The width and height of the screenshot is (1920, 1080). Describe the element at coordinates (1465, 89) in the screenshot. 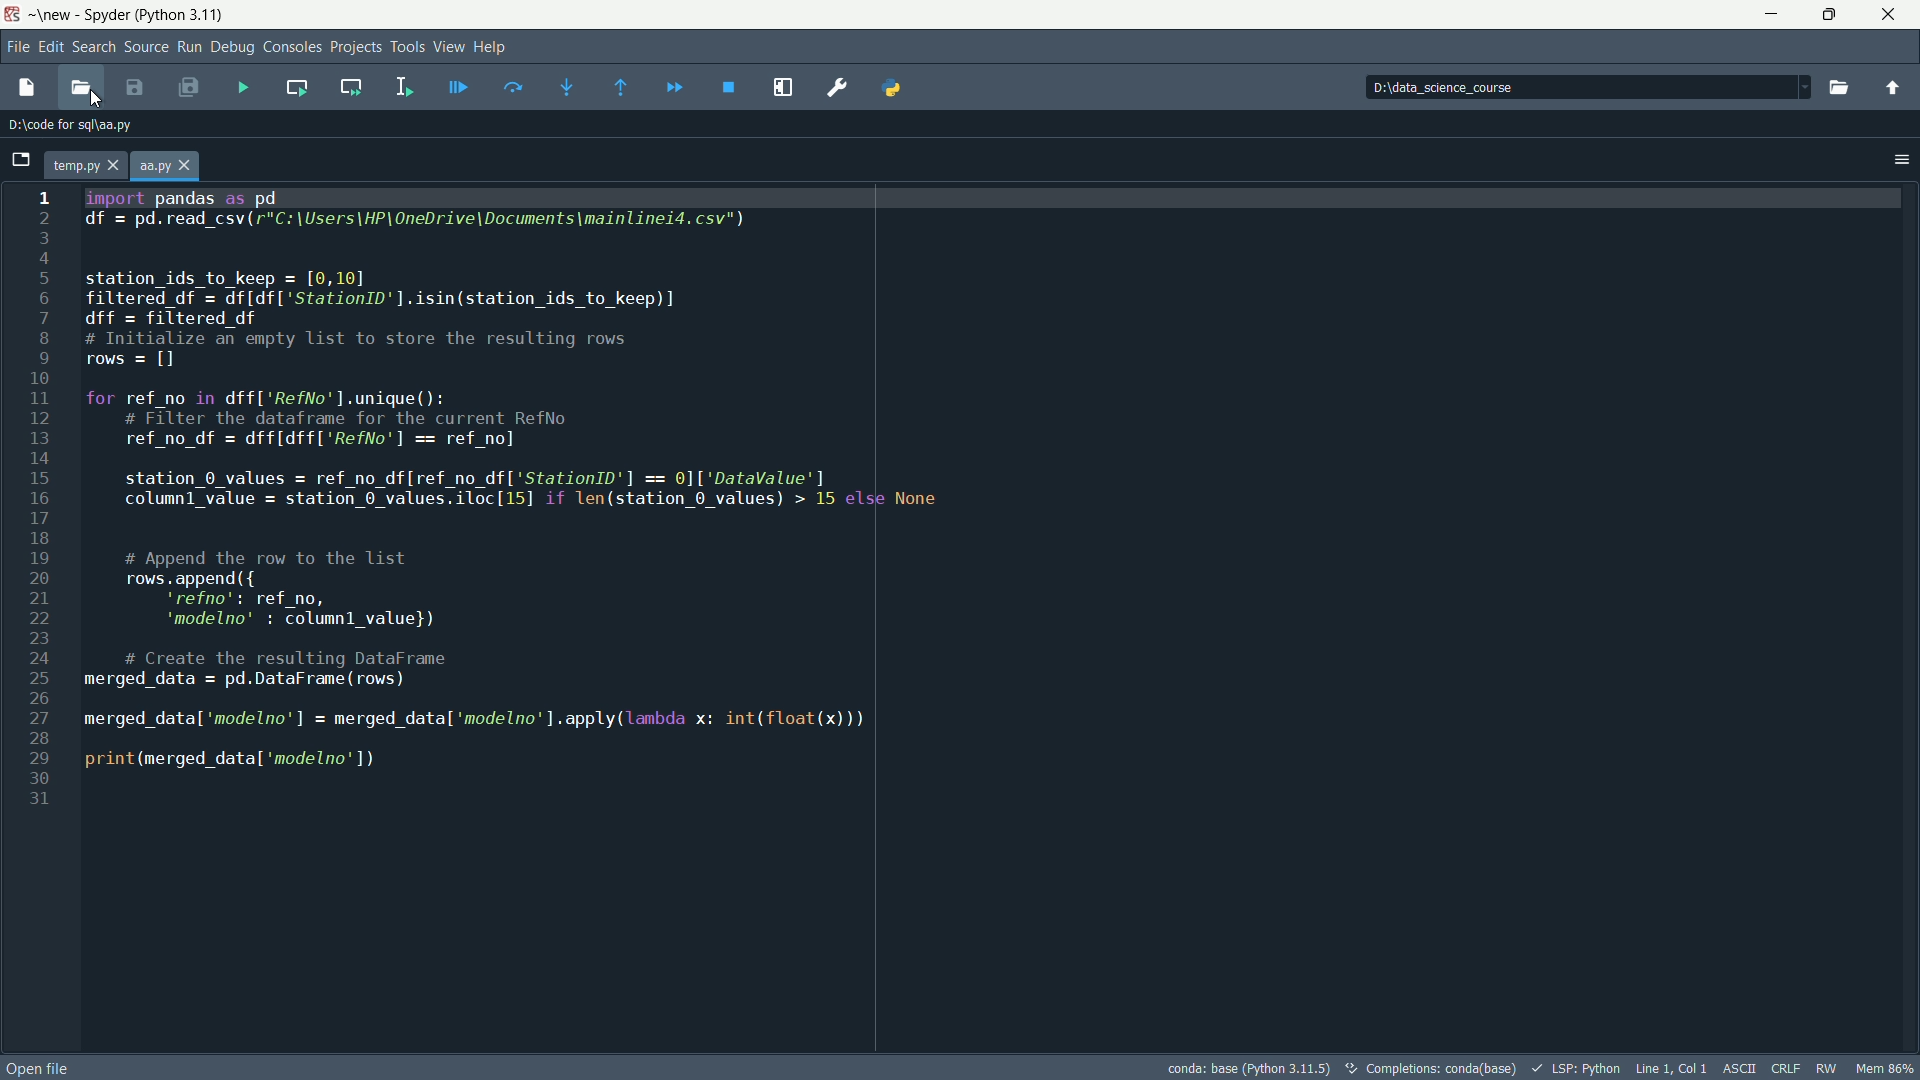

I see `D:\data_science_course.` at that location.